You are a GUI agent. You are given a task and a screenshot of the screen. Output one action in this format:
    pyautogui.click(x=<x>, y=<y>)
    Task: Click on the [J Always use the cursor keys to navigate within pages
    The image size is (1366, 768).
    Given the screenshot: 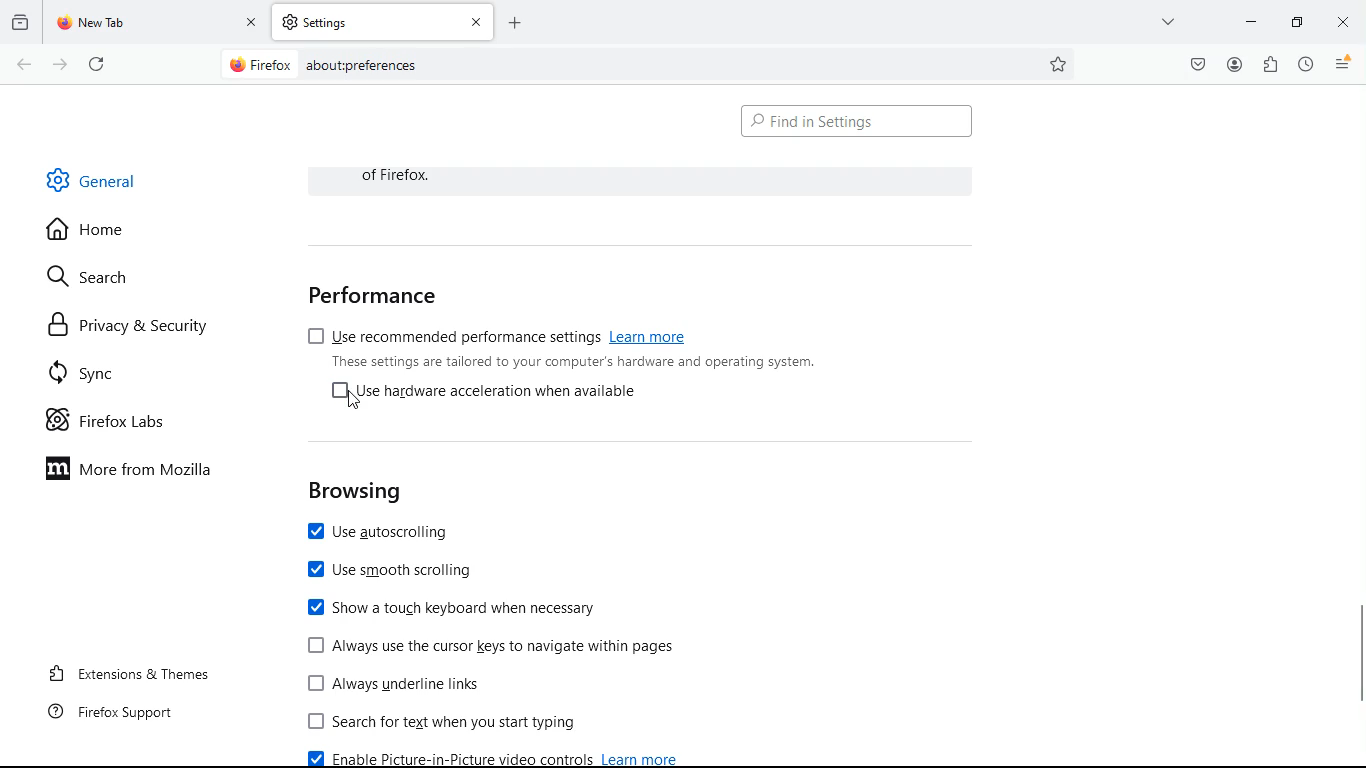 What is the action you would take?
    pyautogui.click(x=487, y=646)
    